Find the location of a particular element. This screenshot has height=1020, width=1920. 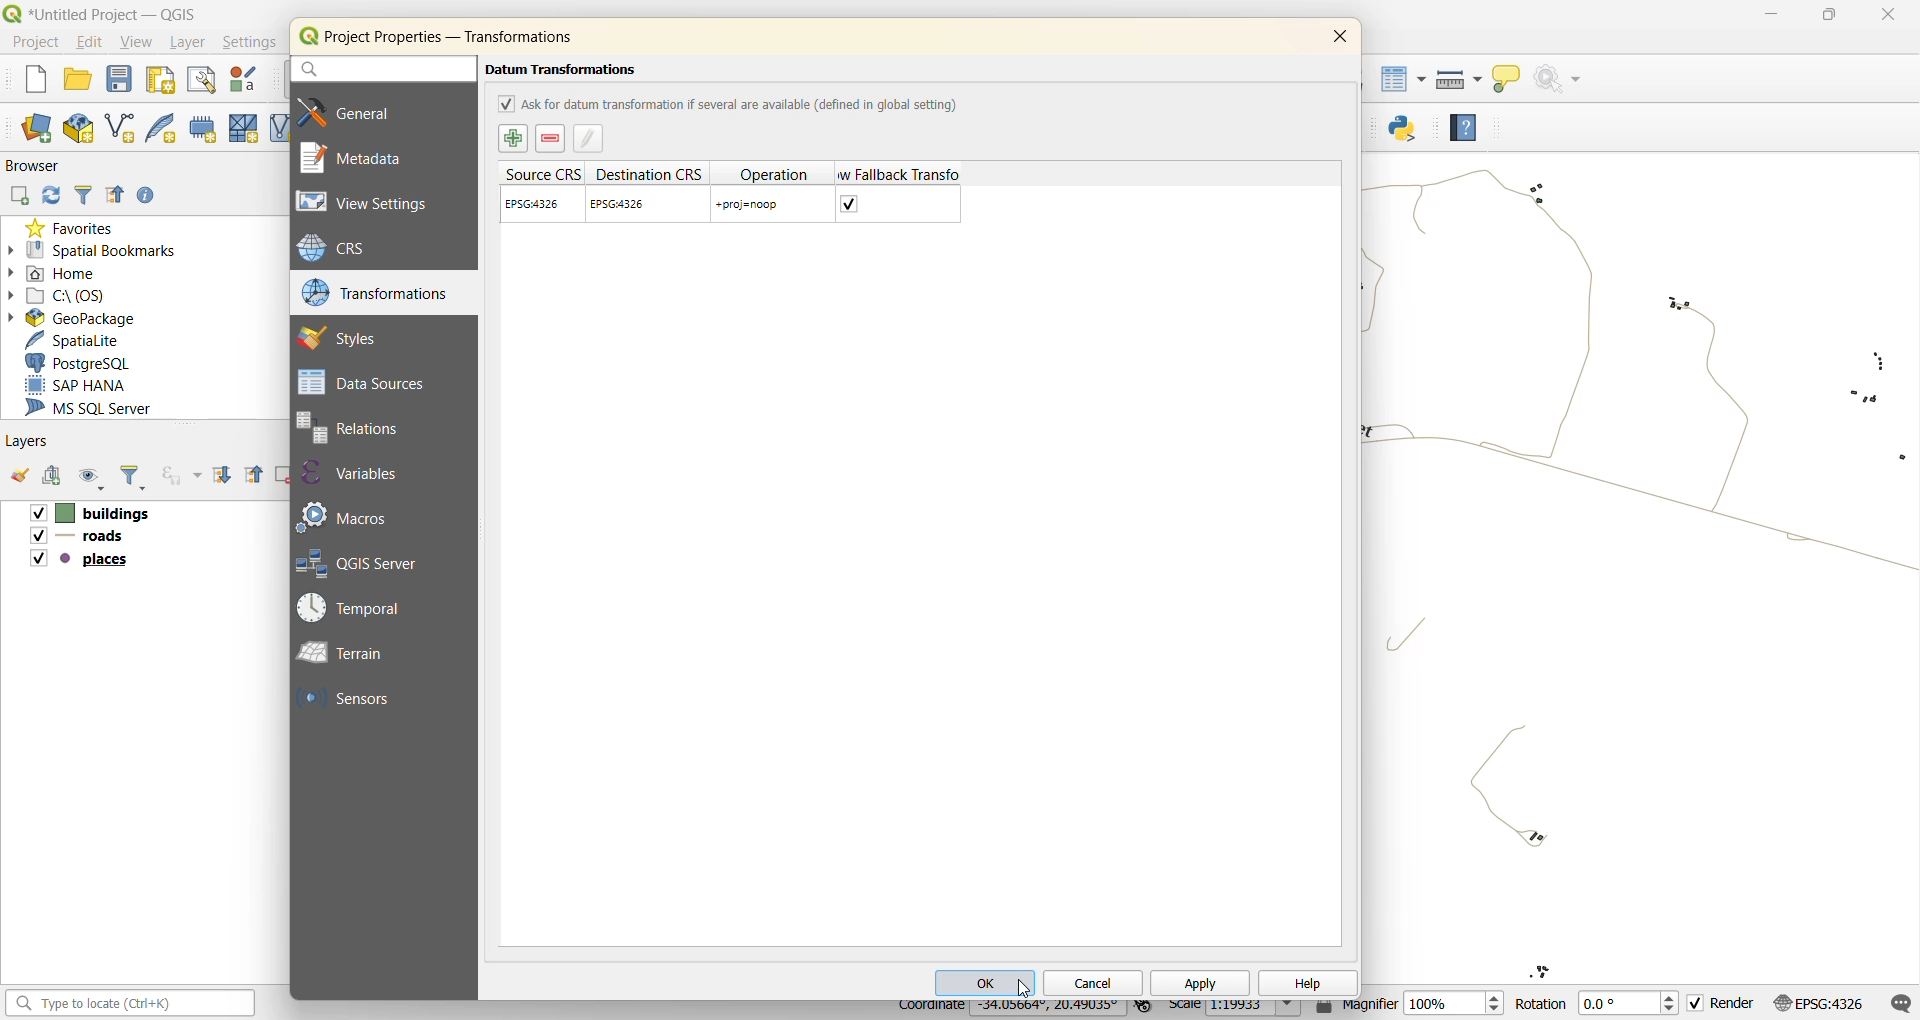

help is located at coordinates (1306, 981).